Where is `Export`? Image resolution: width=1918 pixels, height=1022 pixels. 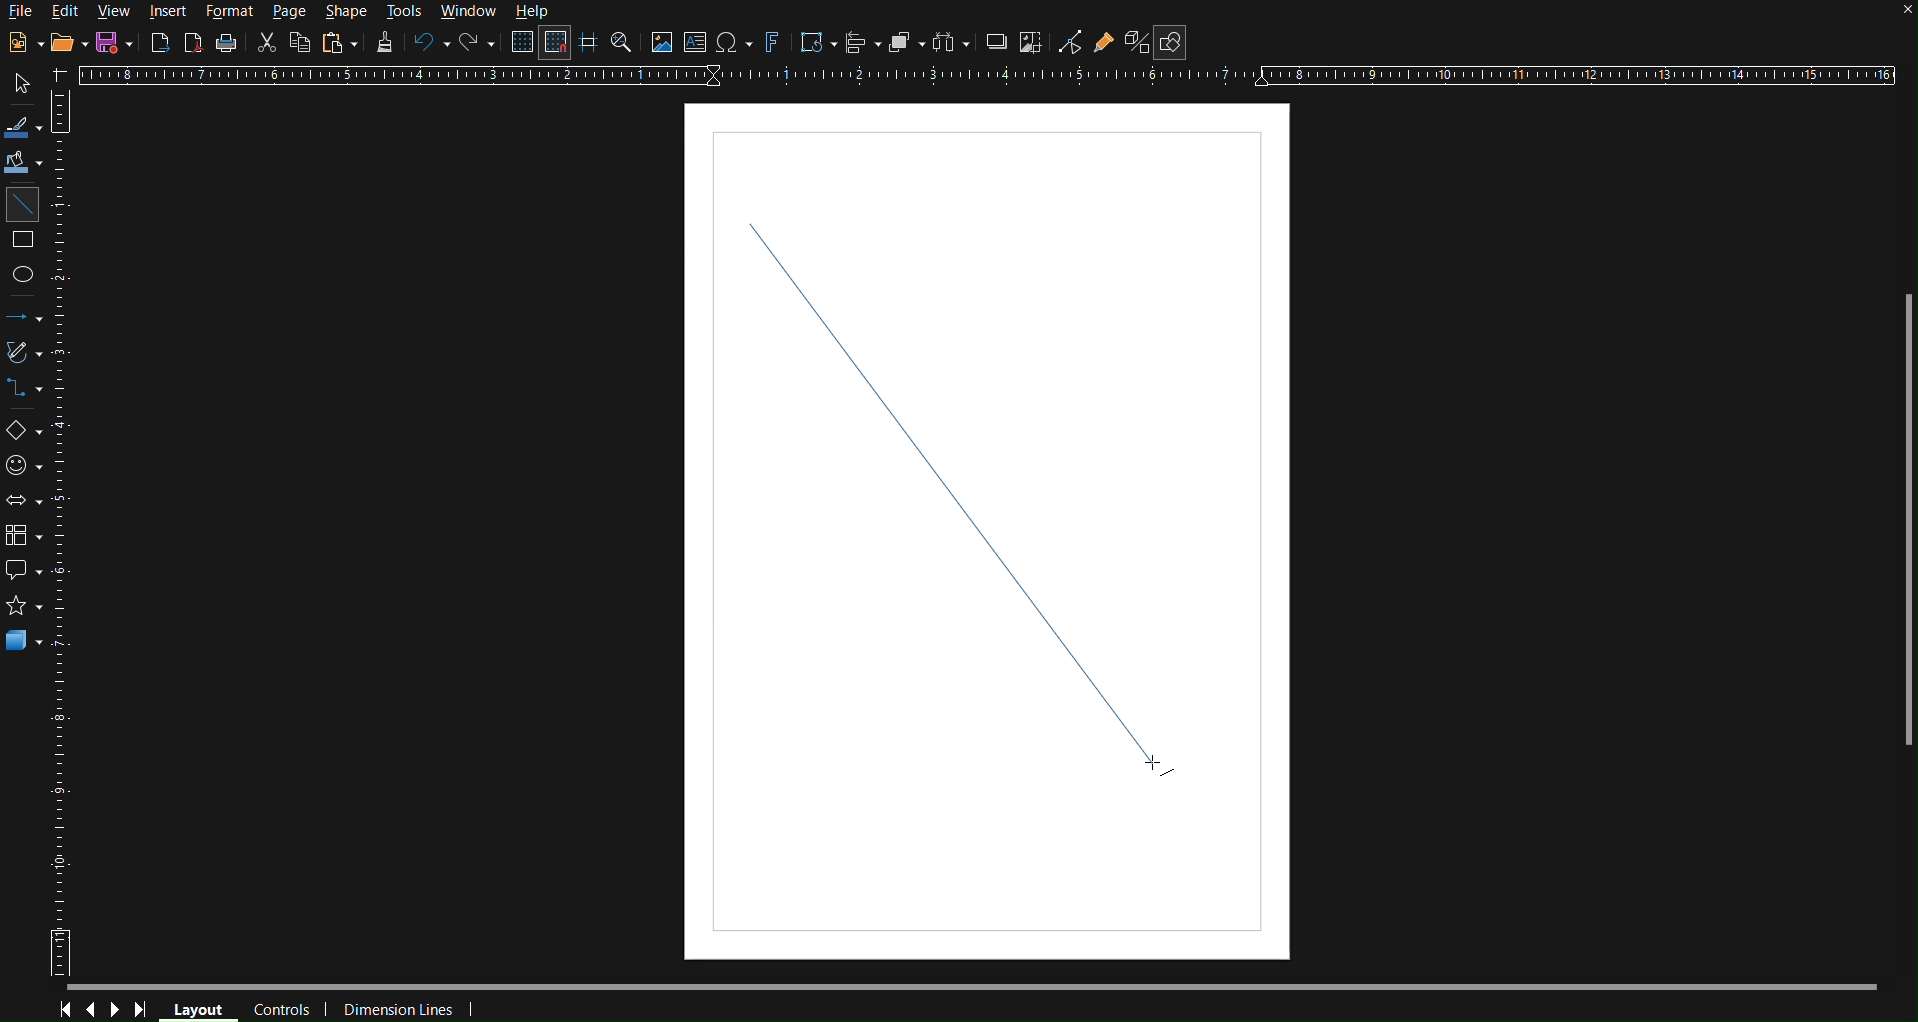 Export is located at coordinates (160, 42).